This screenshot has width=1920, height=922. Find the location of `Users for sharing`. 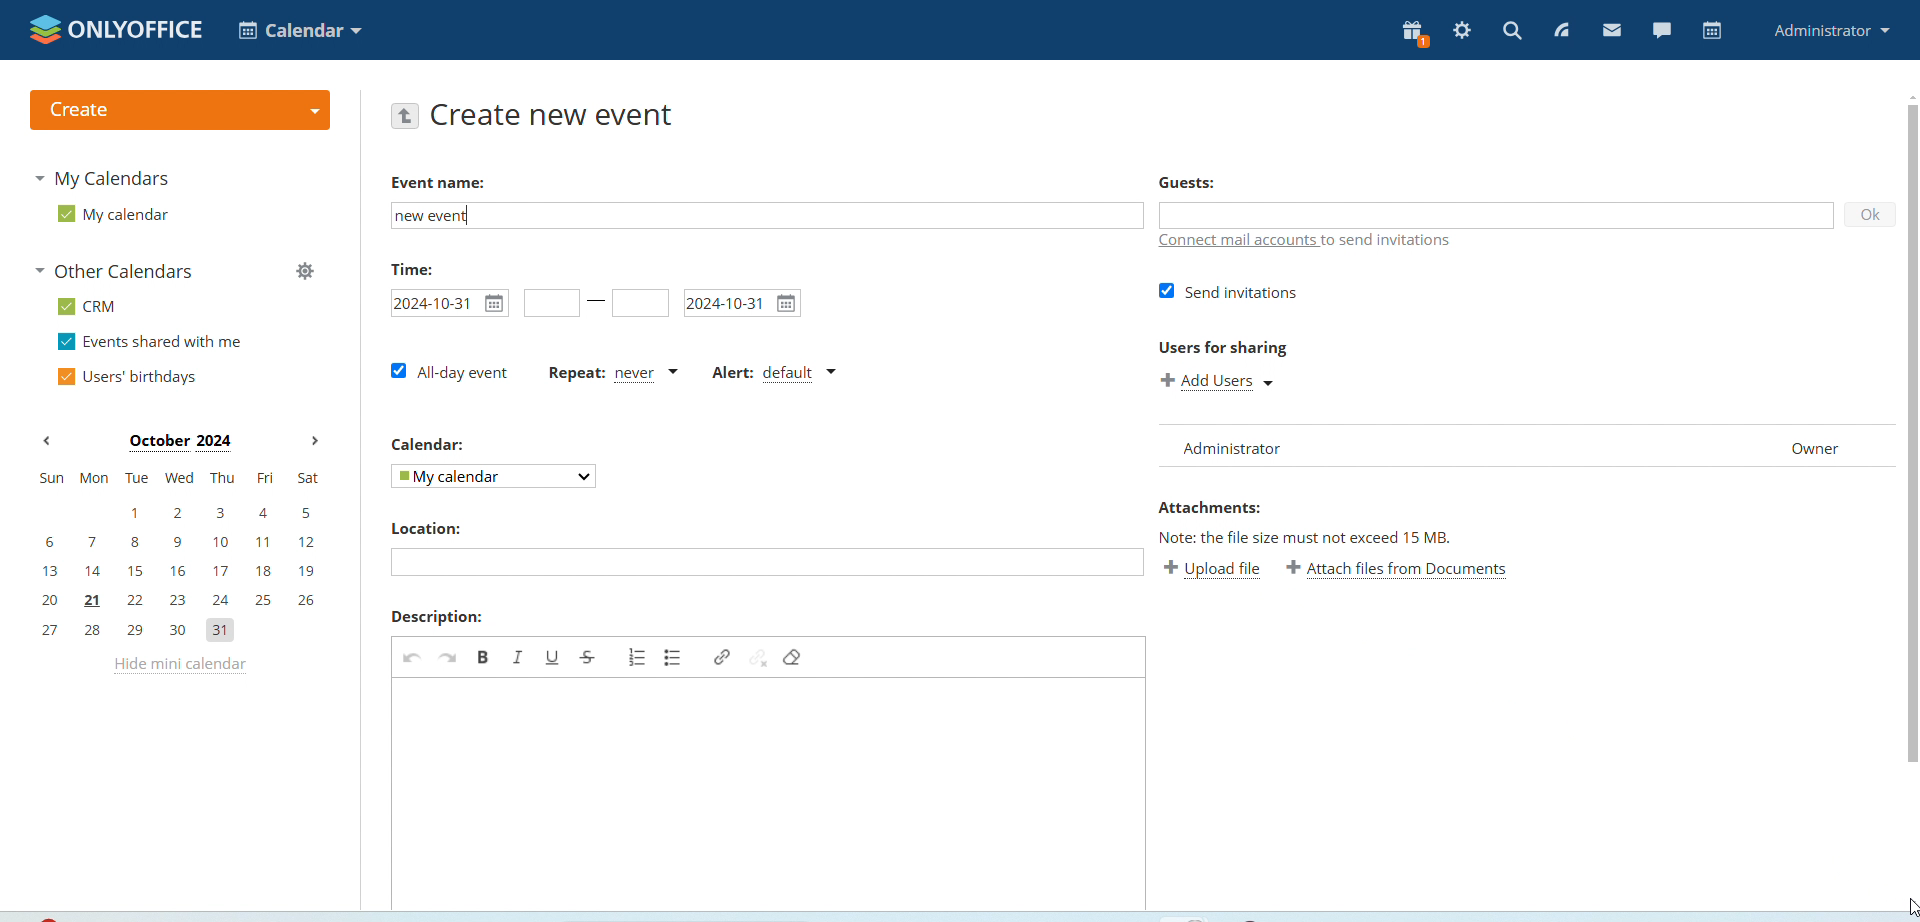

Users for sharing is located at coordinates (1224, 347).